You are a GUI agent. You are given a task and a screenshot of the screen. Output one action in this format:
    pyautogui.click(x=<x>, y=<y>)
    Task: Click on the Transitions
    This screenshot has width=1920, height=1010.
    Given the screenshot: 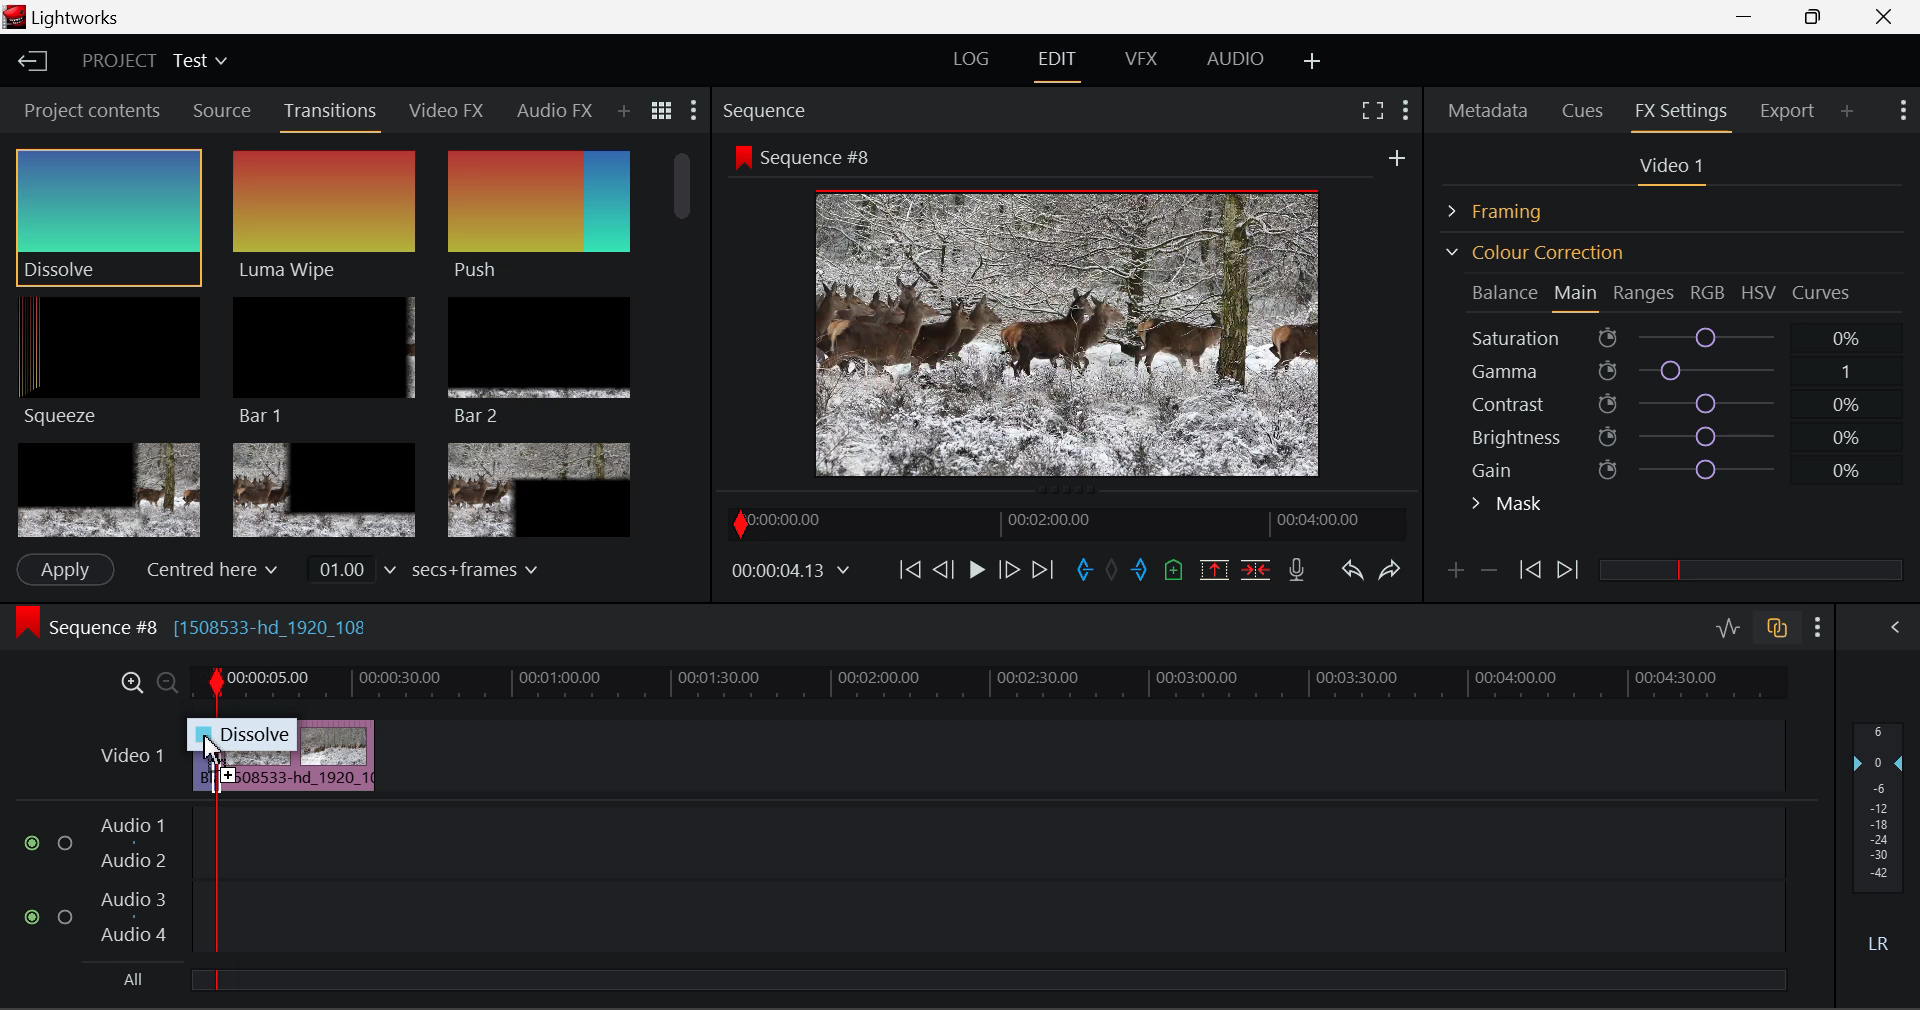 What is the action you would take?
    pyautogui.click(x=332, y=113)
    